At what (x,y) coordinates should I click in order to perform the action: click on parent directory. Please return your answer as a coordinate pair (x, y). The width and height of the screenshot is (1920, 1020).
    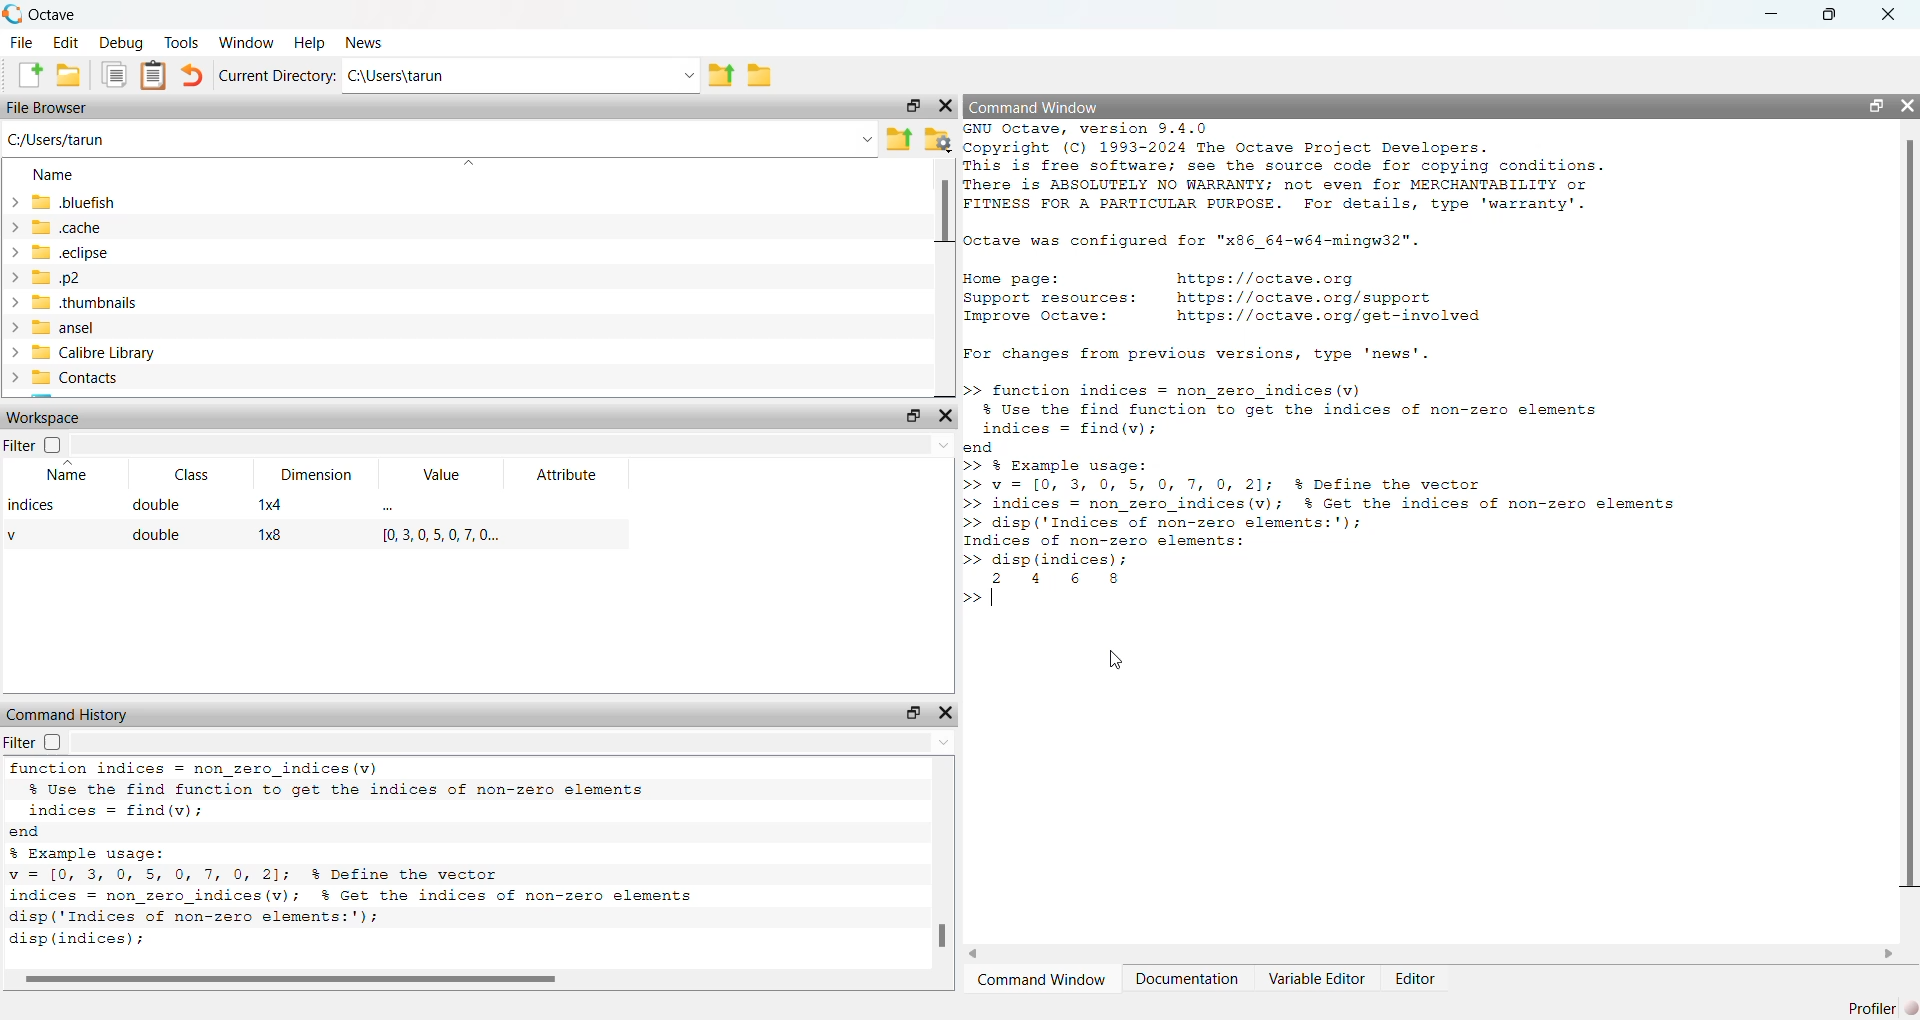
    Looking at the image, I should click on (722, 74).